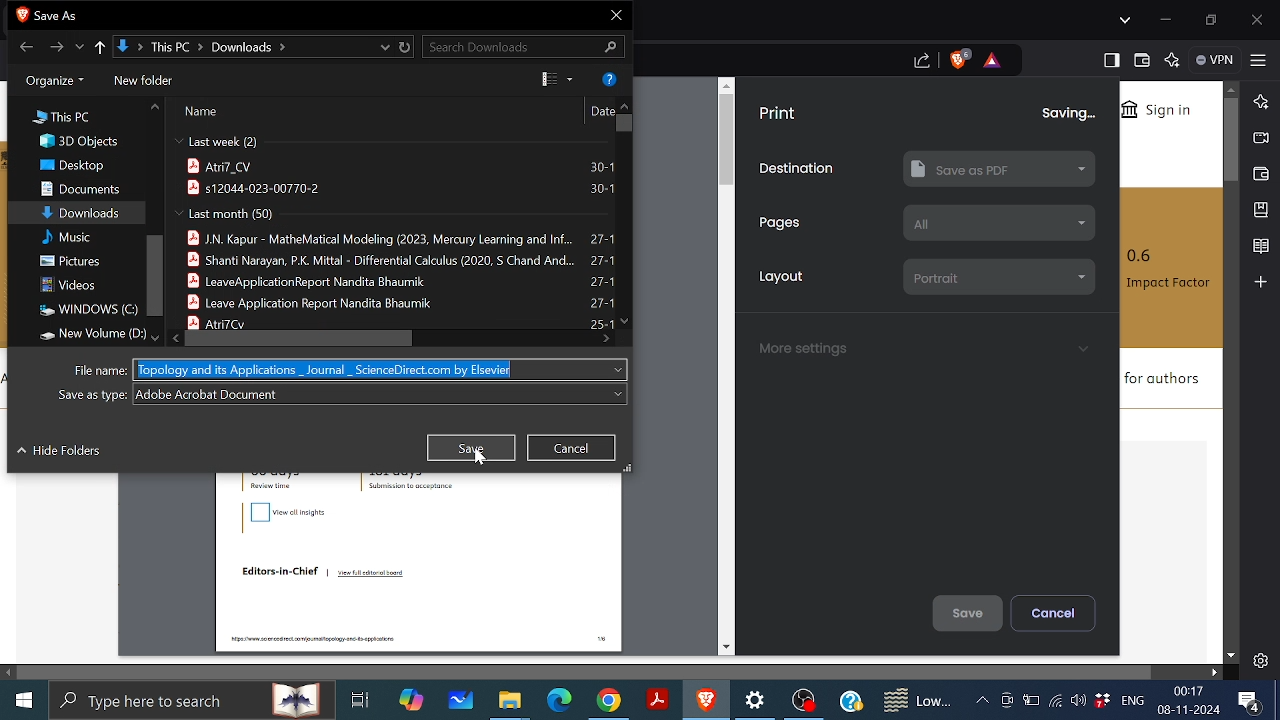  What do you see at coordinates (1188, 700) in the screenshot?
I see `00:17 08-11-2024` at bounding box center [1188, 700].